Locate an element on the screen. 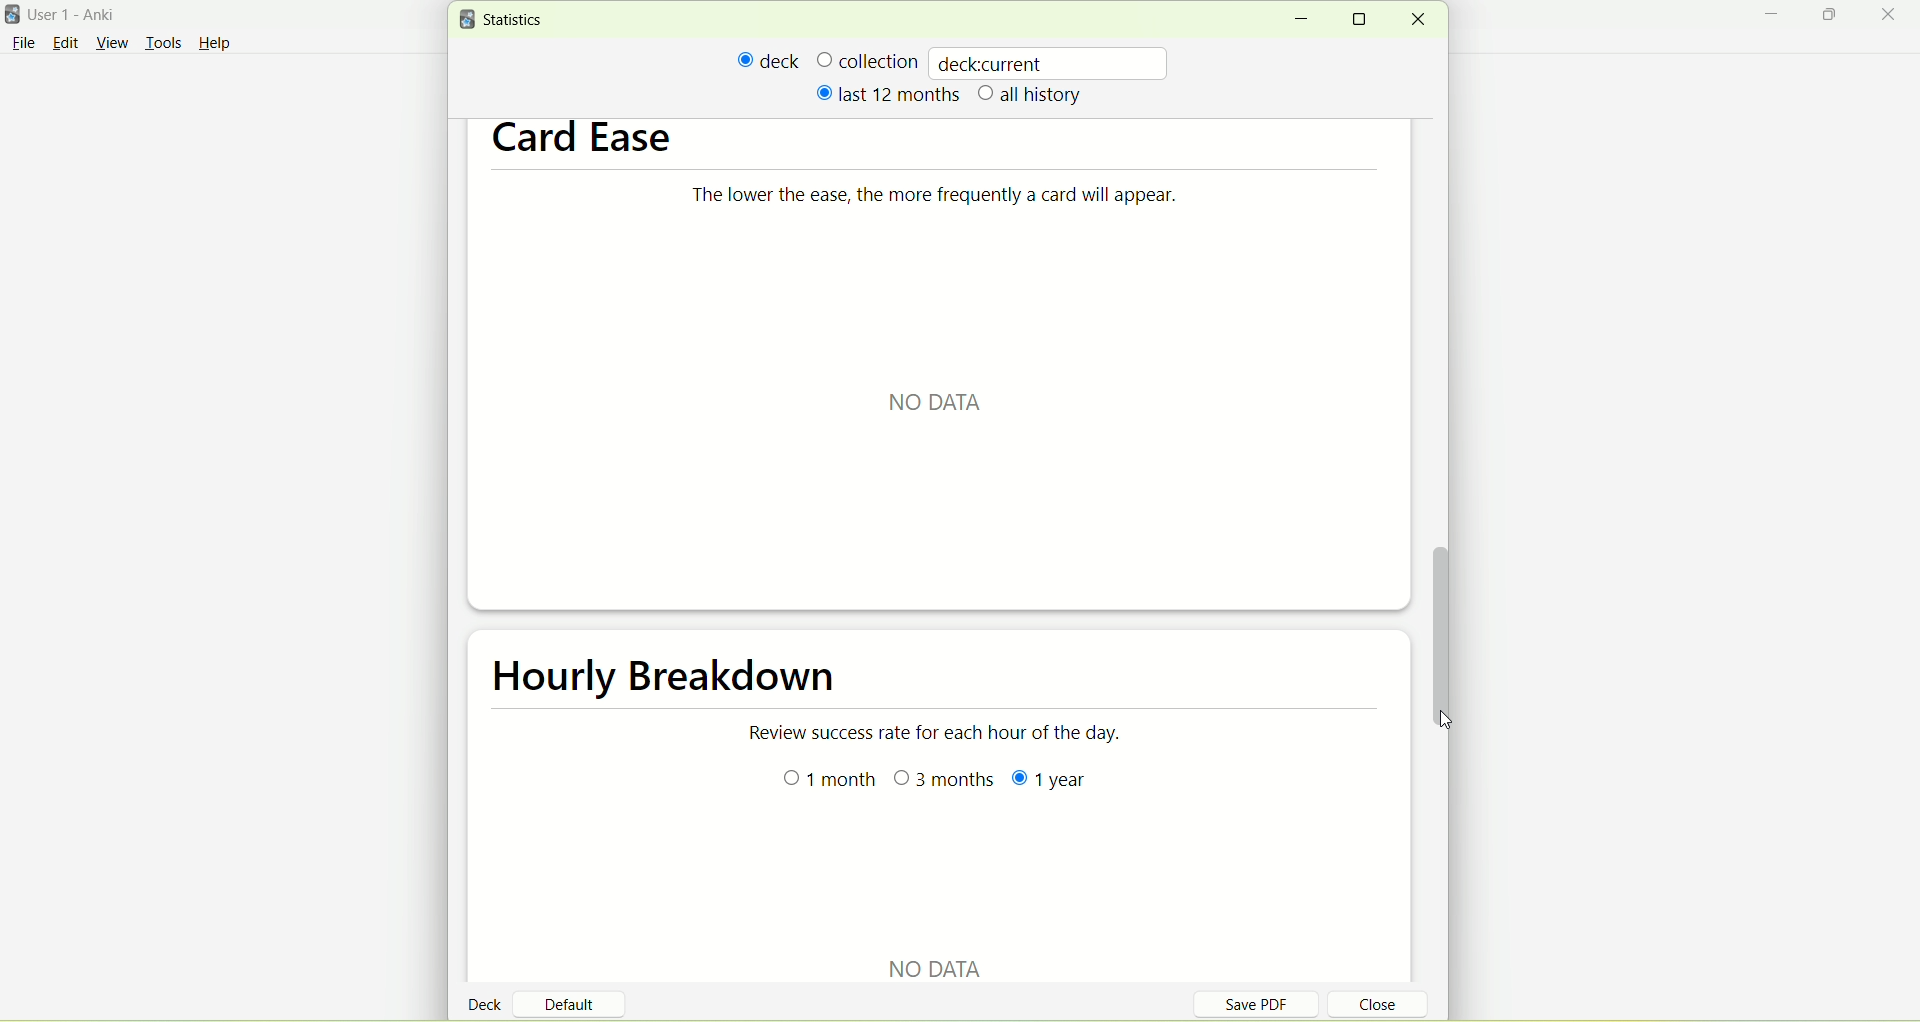  deck is located at coordinates (488, 1003).